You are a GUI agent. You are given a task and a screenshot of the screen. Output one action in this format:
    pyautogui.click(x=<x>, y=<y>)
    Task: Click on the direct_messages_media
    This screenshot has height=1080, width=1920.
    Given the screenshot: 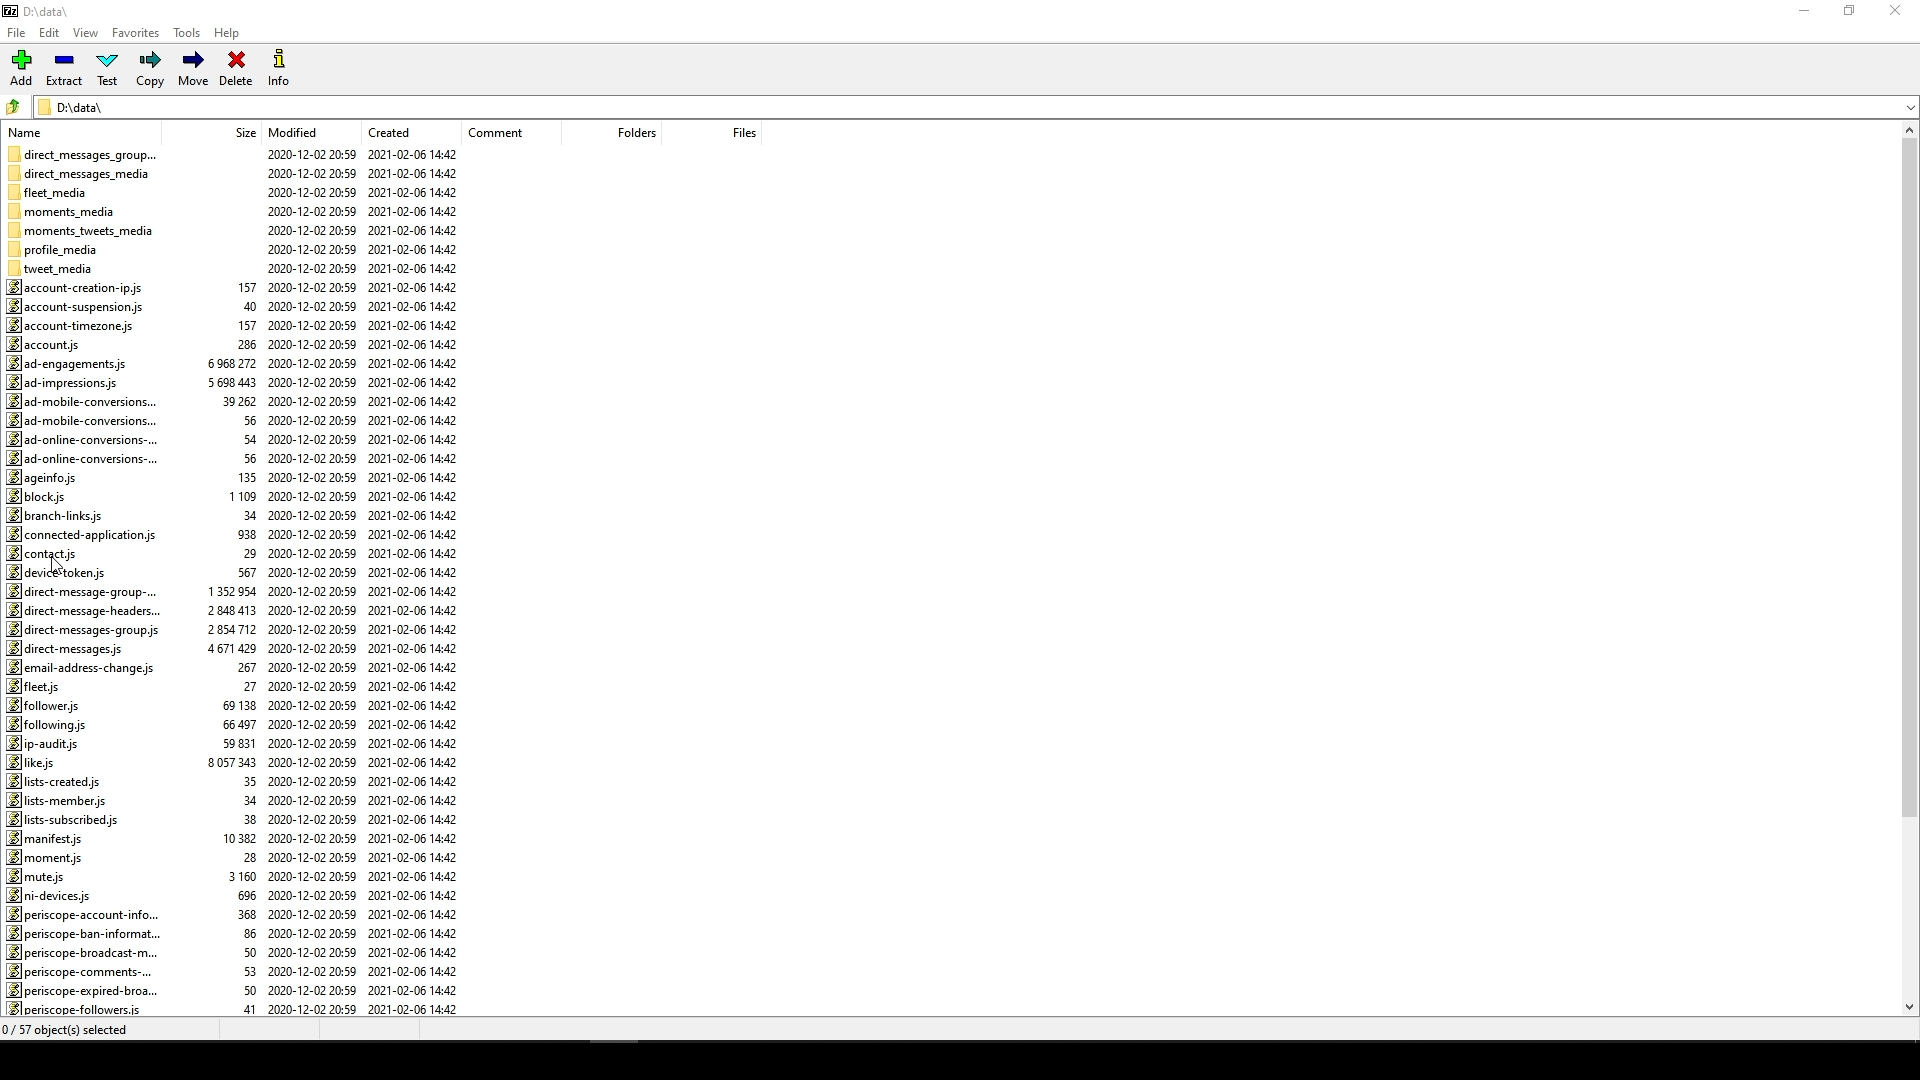 What is the action you would take?
    pyautogui.click(x=86, y=173)
    